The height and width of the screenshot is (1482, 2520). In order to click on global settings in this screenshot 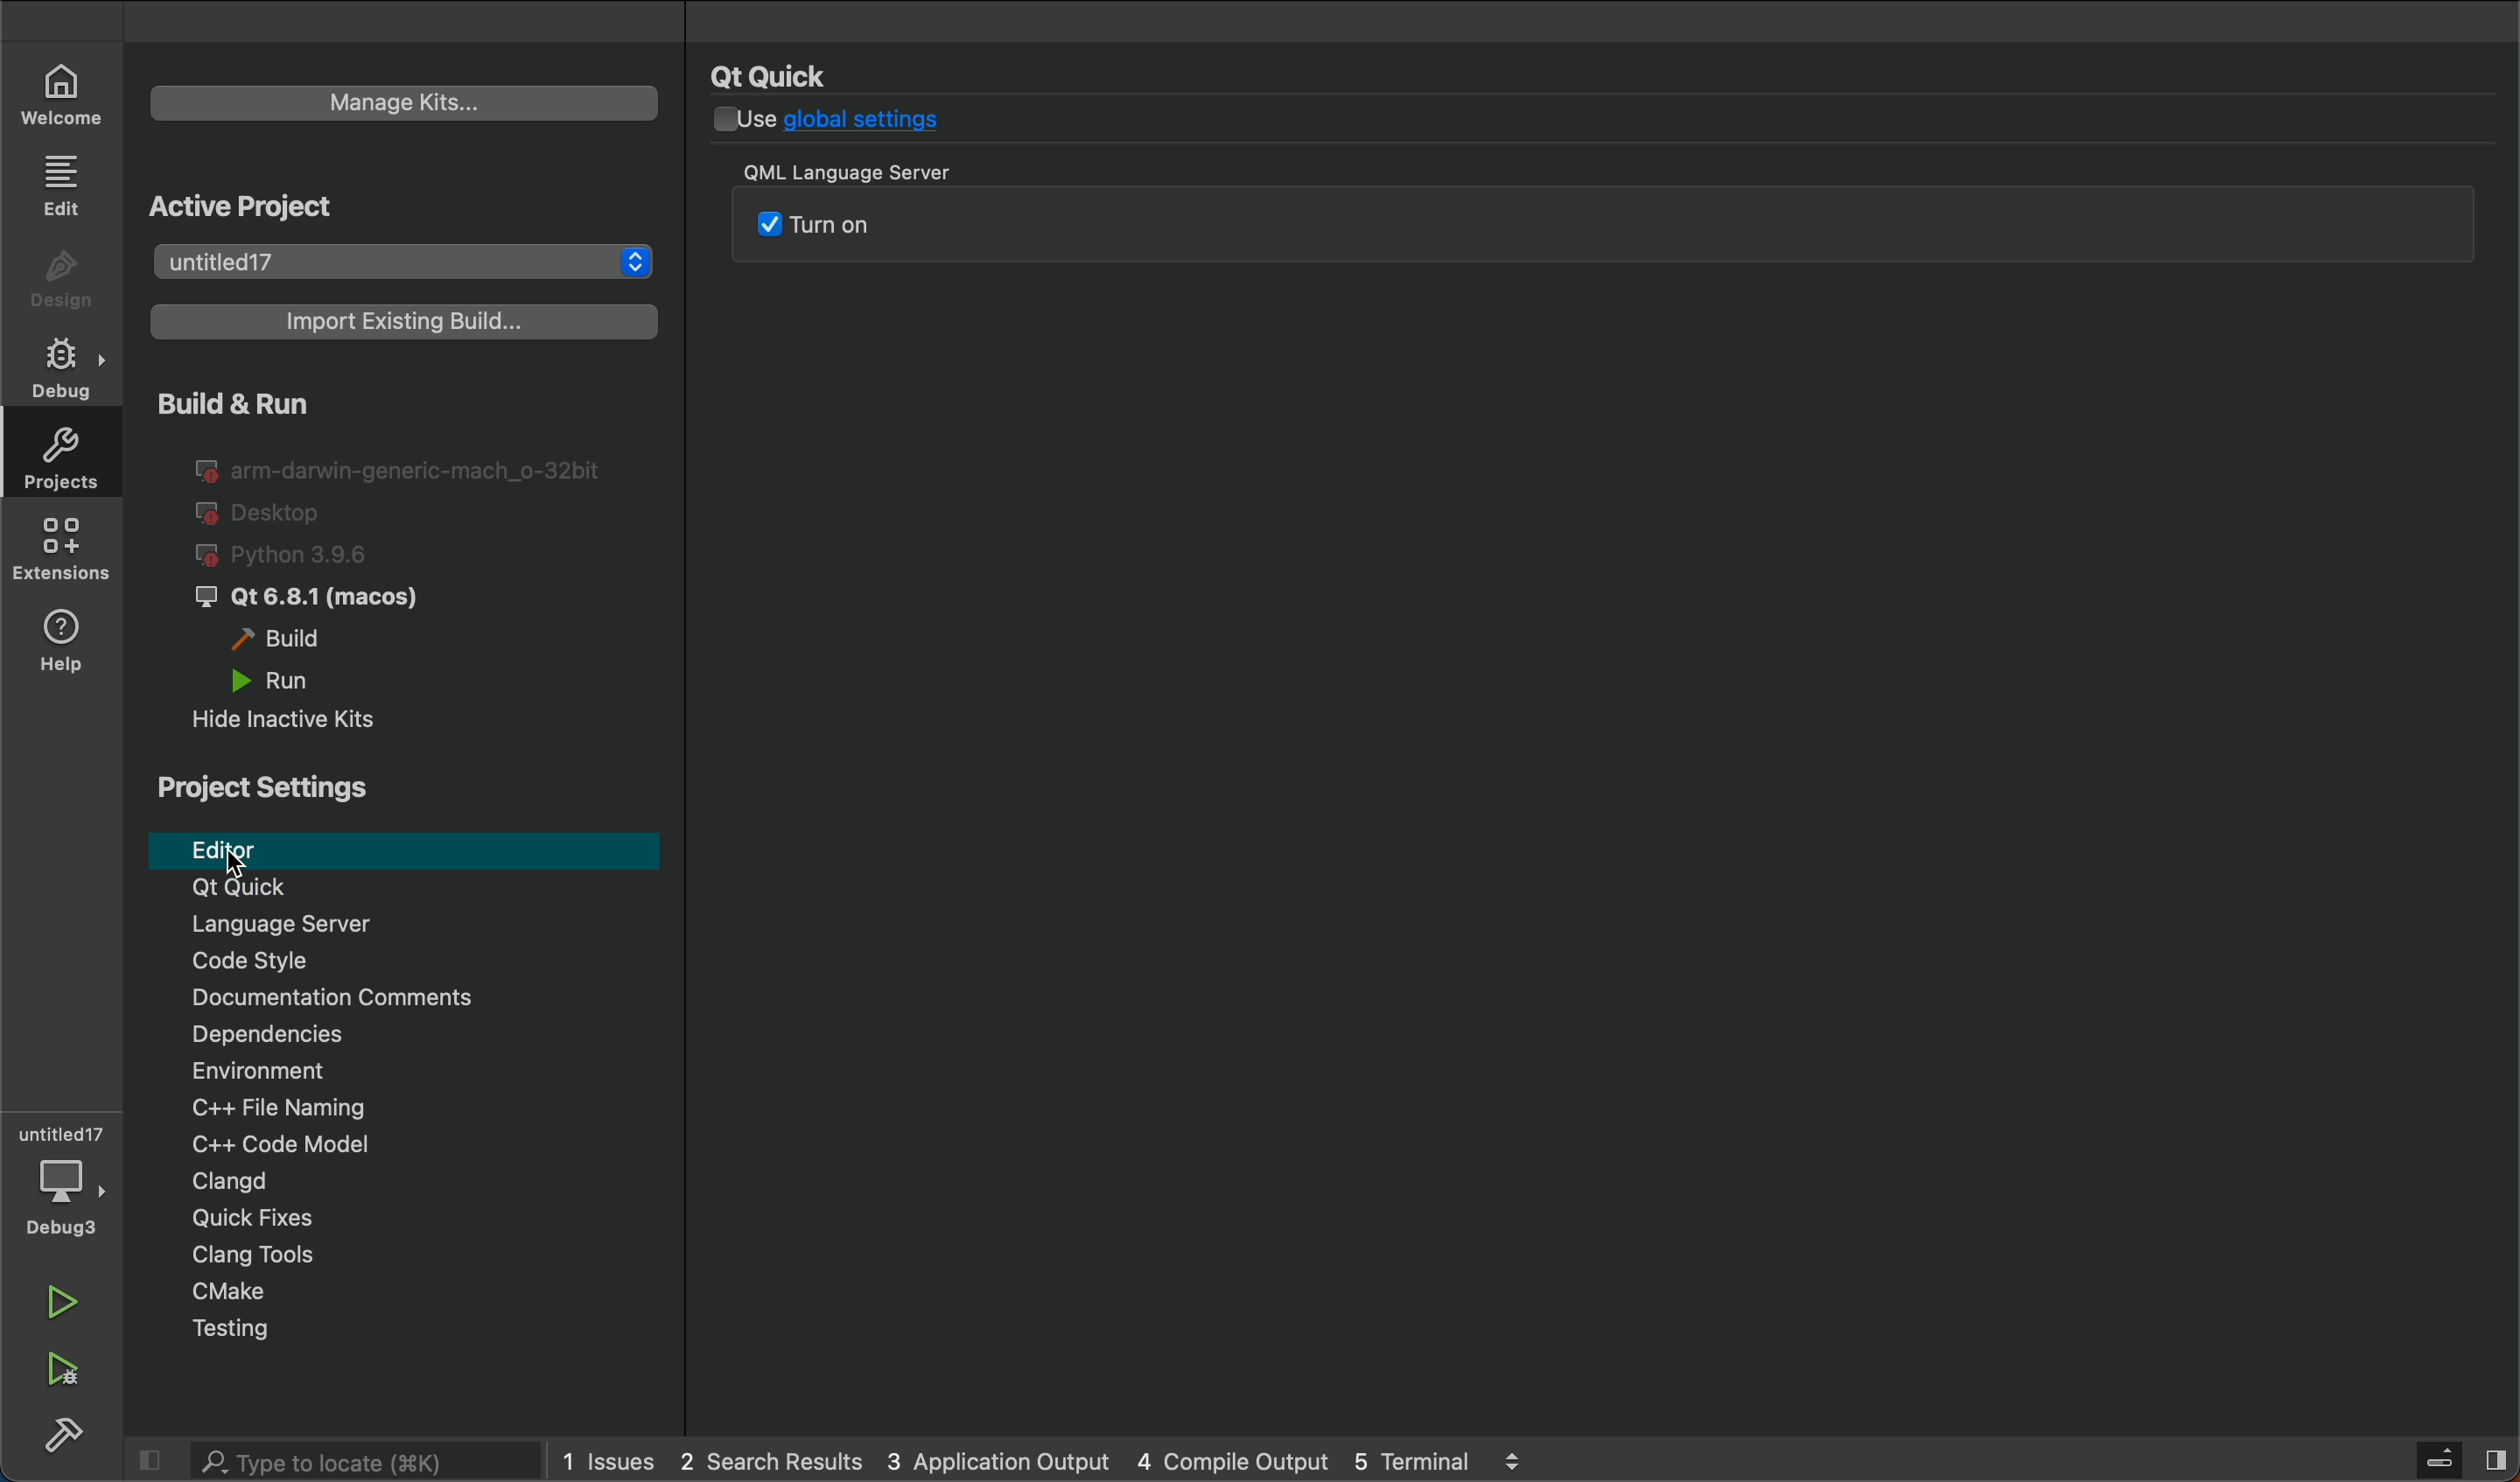, I will do `click(856, 124)`.